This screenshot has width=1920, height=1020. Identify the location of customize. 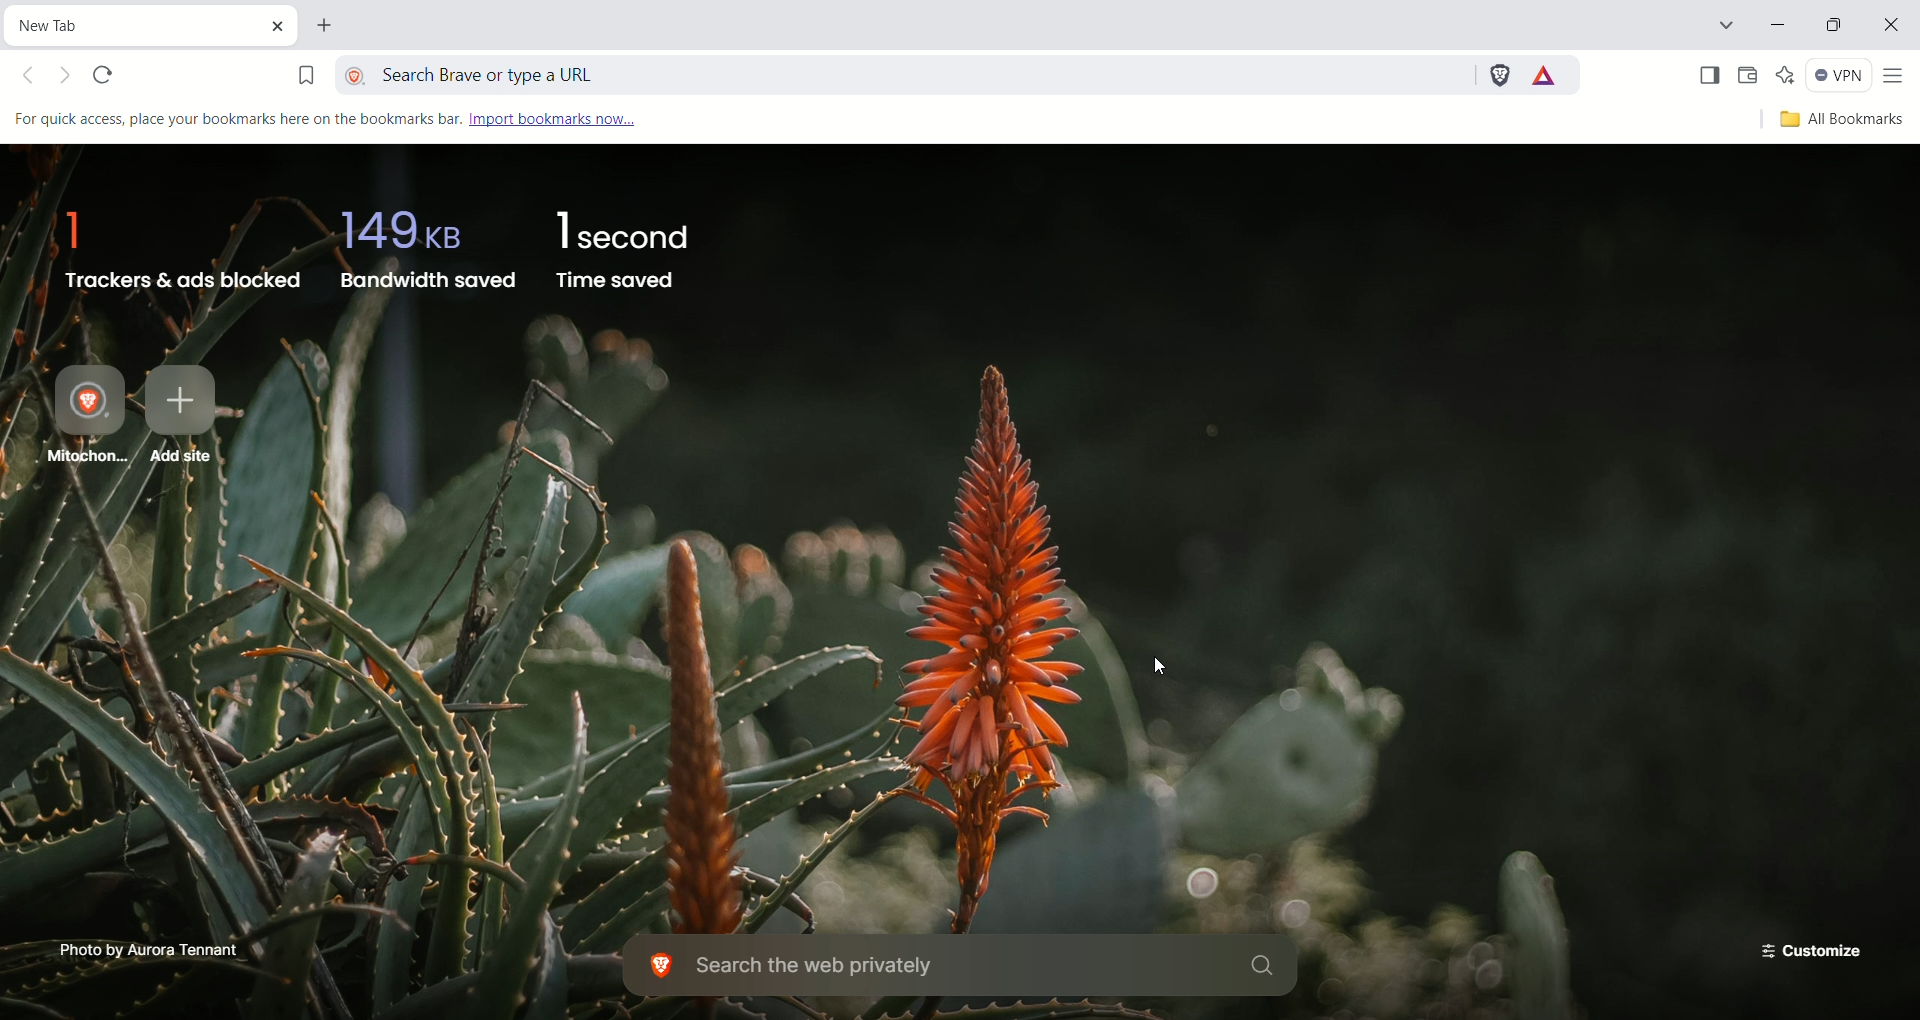
(1805, 948).